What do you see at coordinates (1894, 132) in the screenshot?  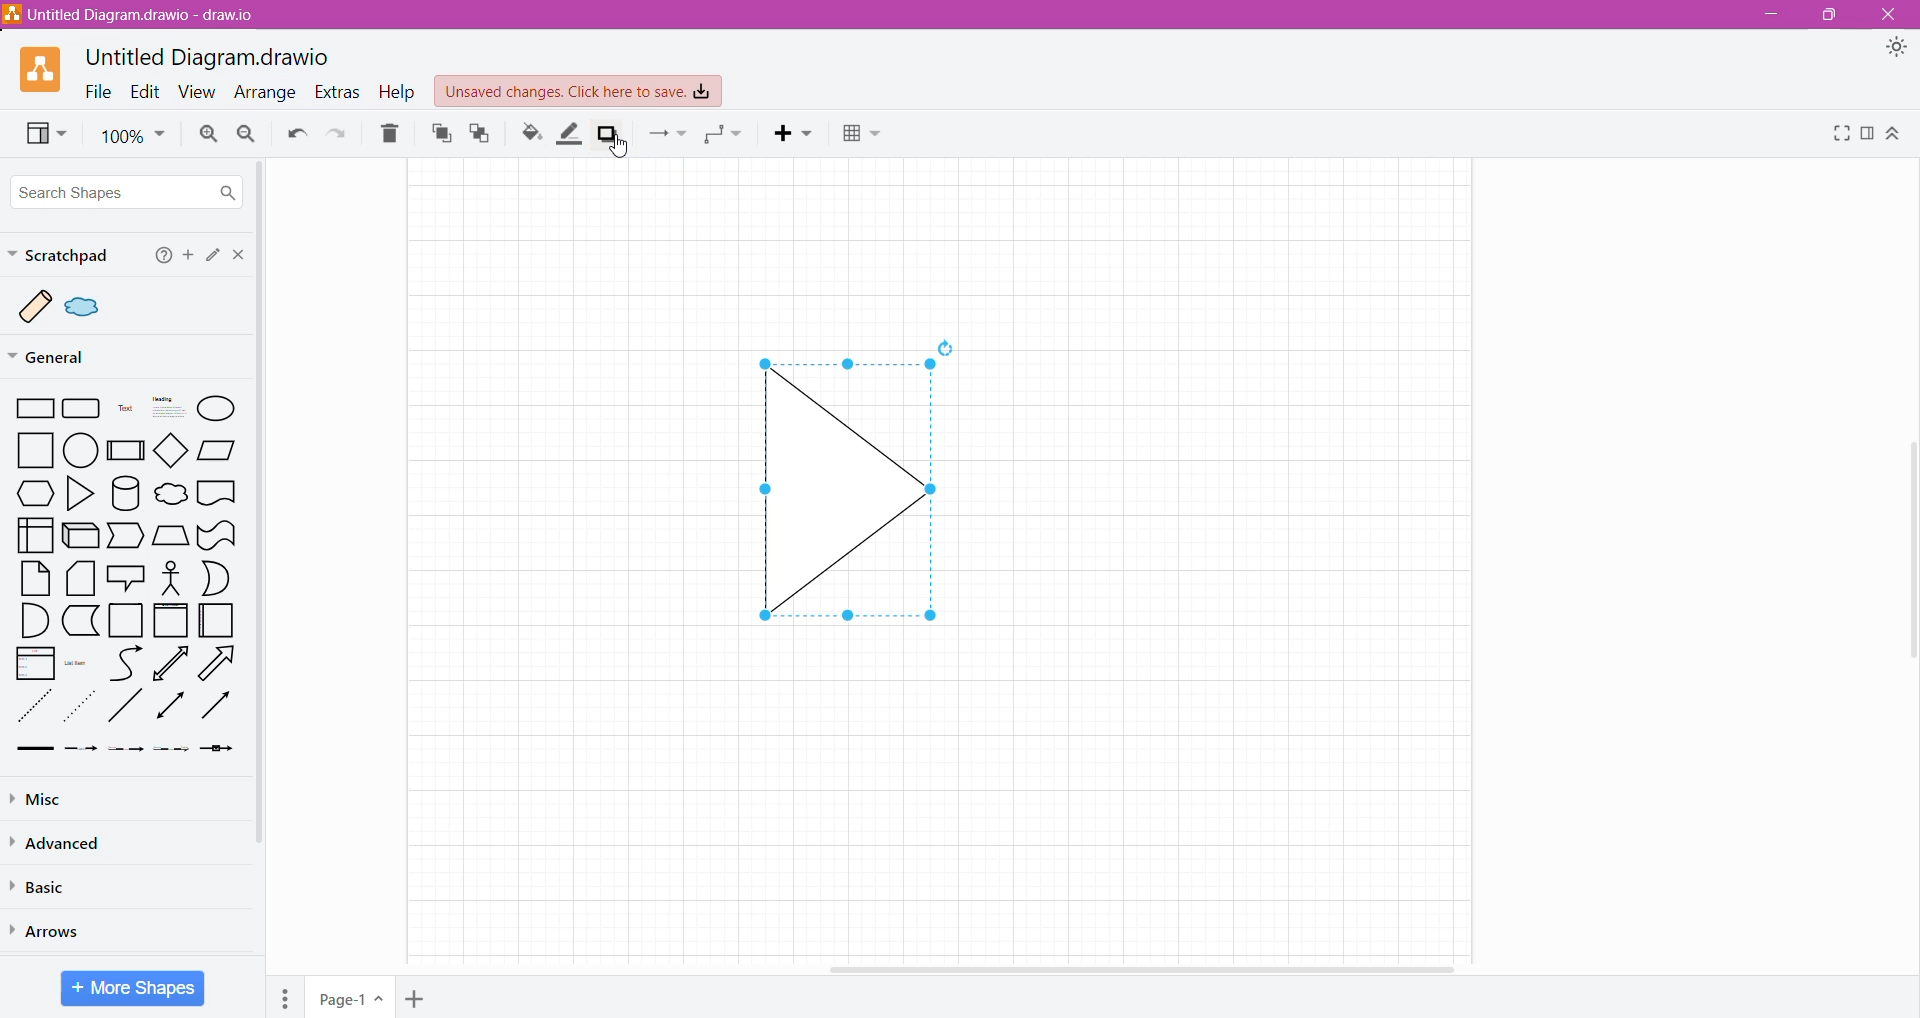 I see `Expand/Collapse` at bounding box center [1894, 132].